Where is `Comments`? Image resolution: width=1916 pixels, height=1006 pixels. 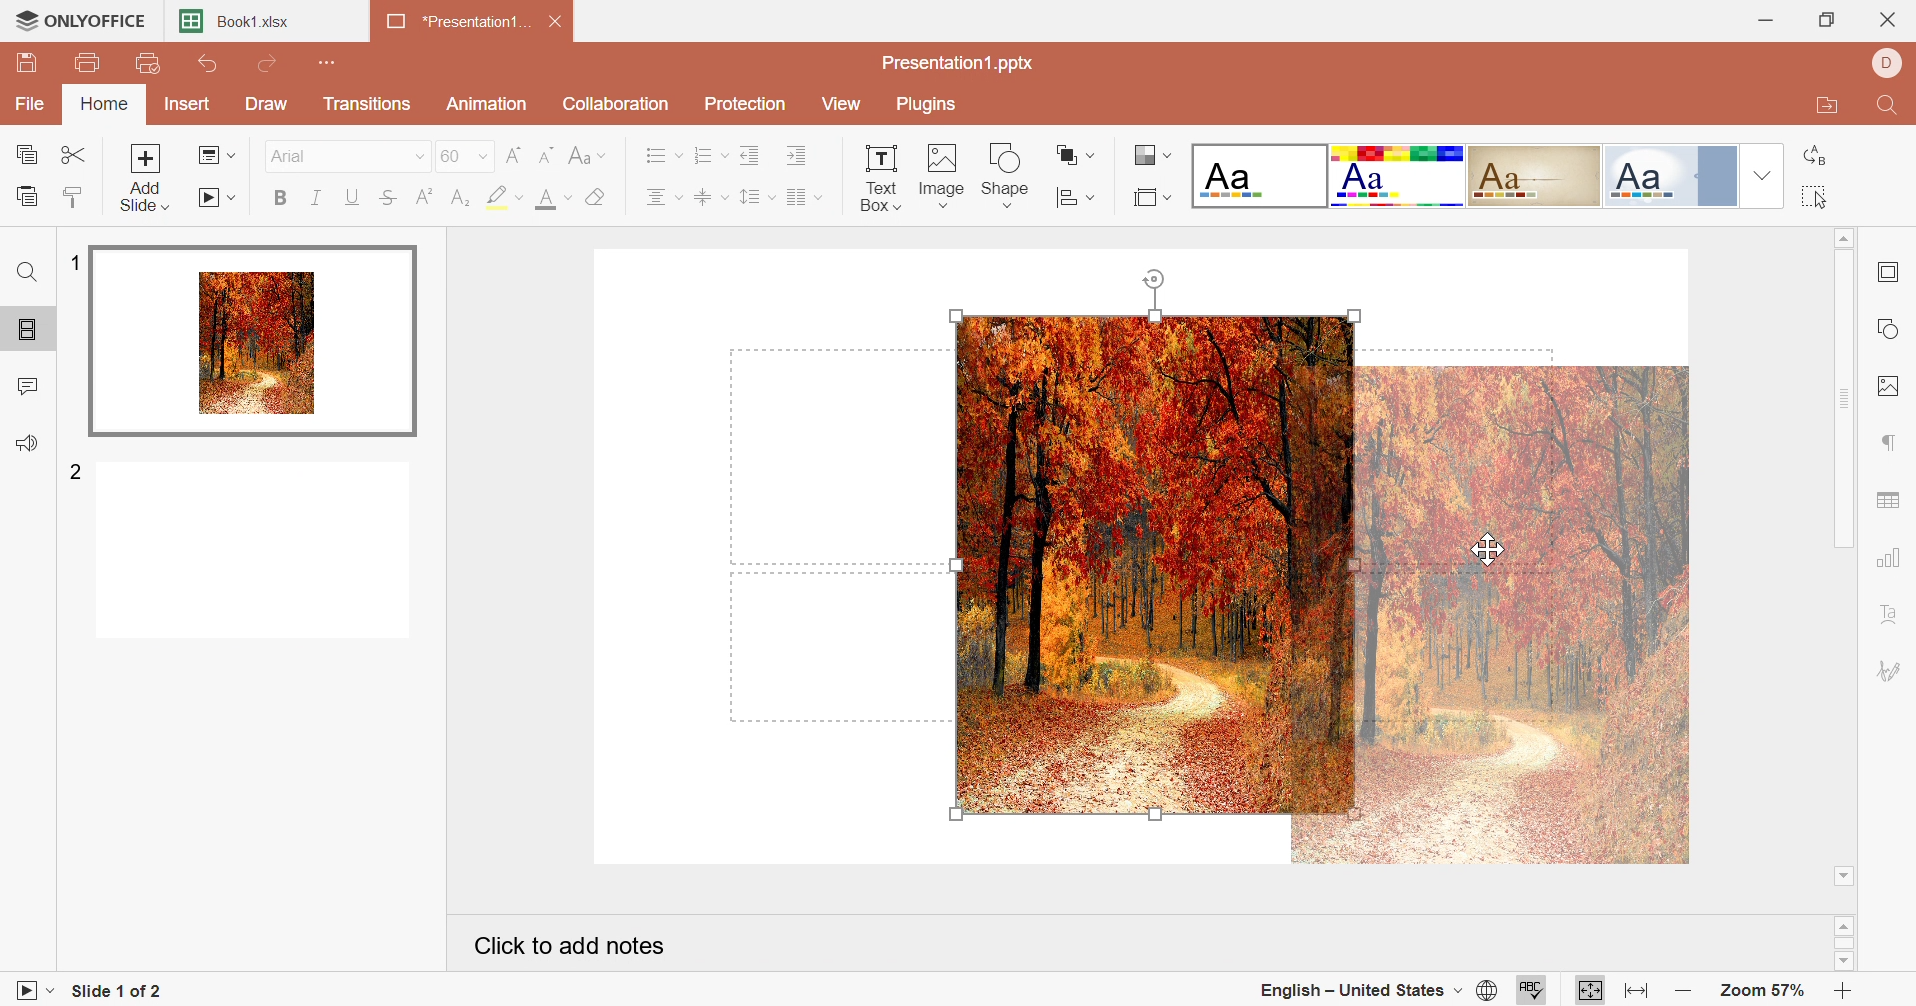
Comments is located at coordinates (25, 389).